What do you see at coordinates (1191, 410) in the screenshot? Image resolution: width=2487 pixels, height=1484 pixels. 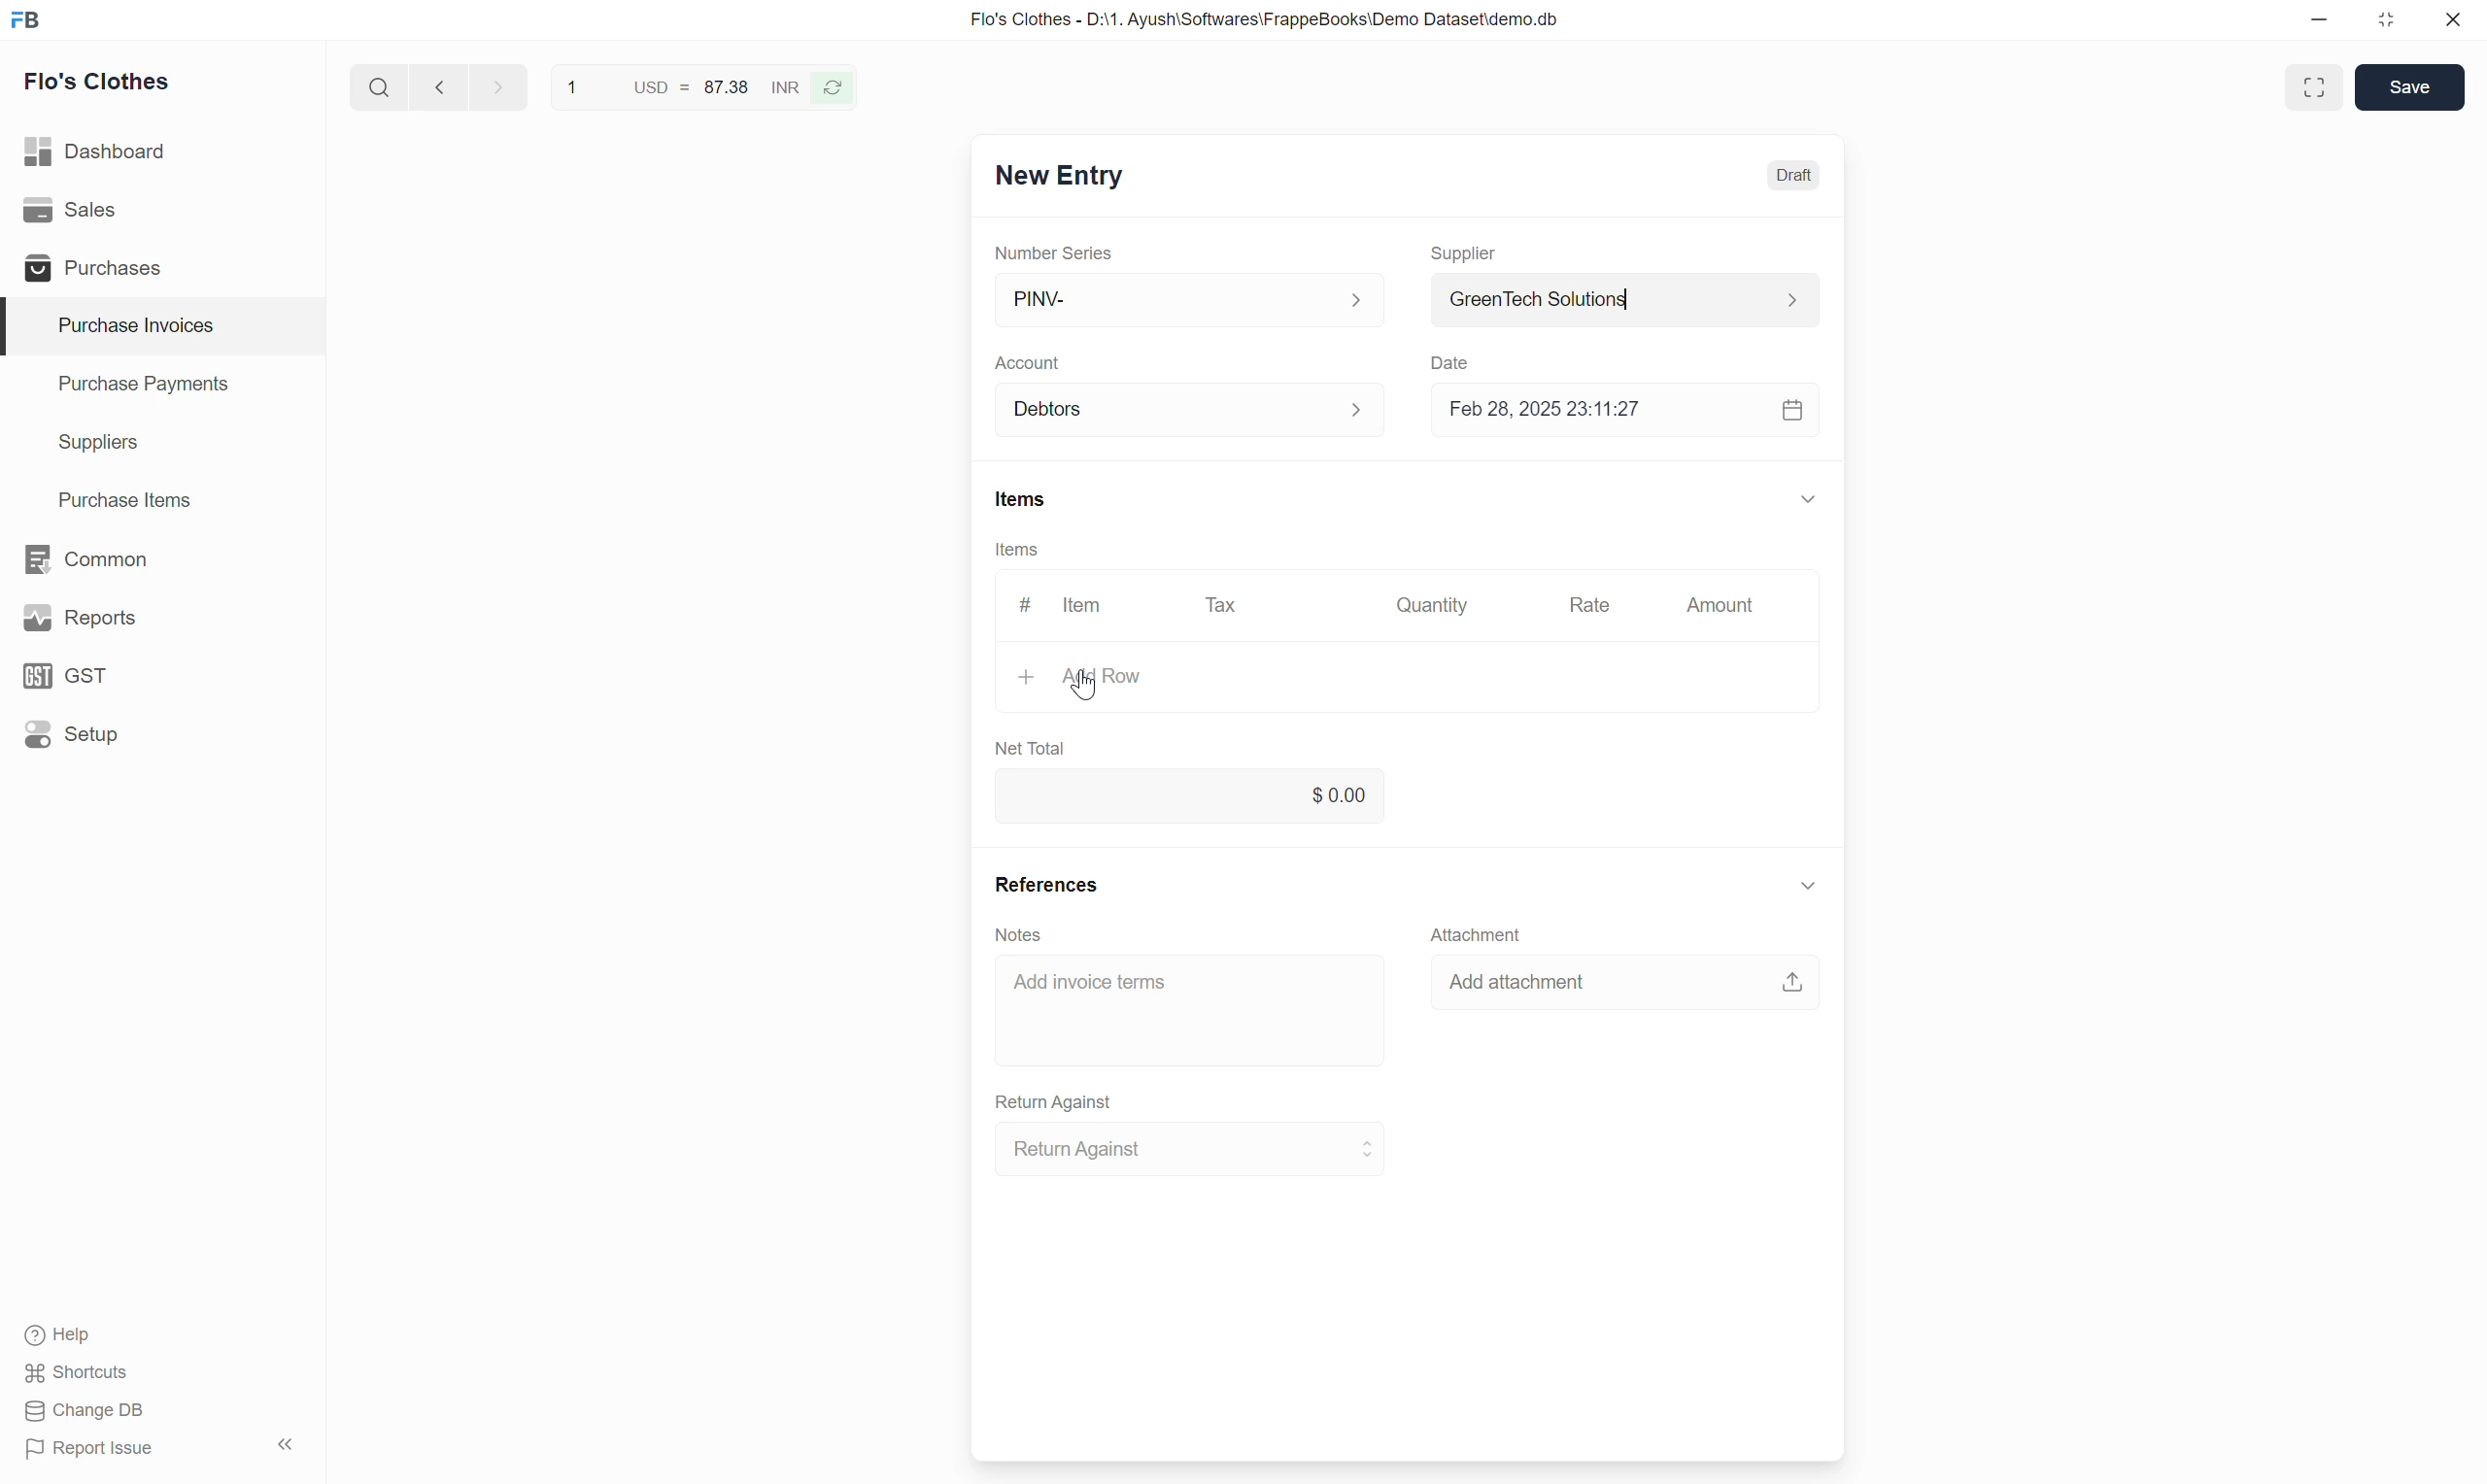 I see `Account` at bounding box center [1191, 410].